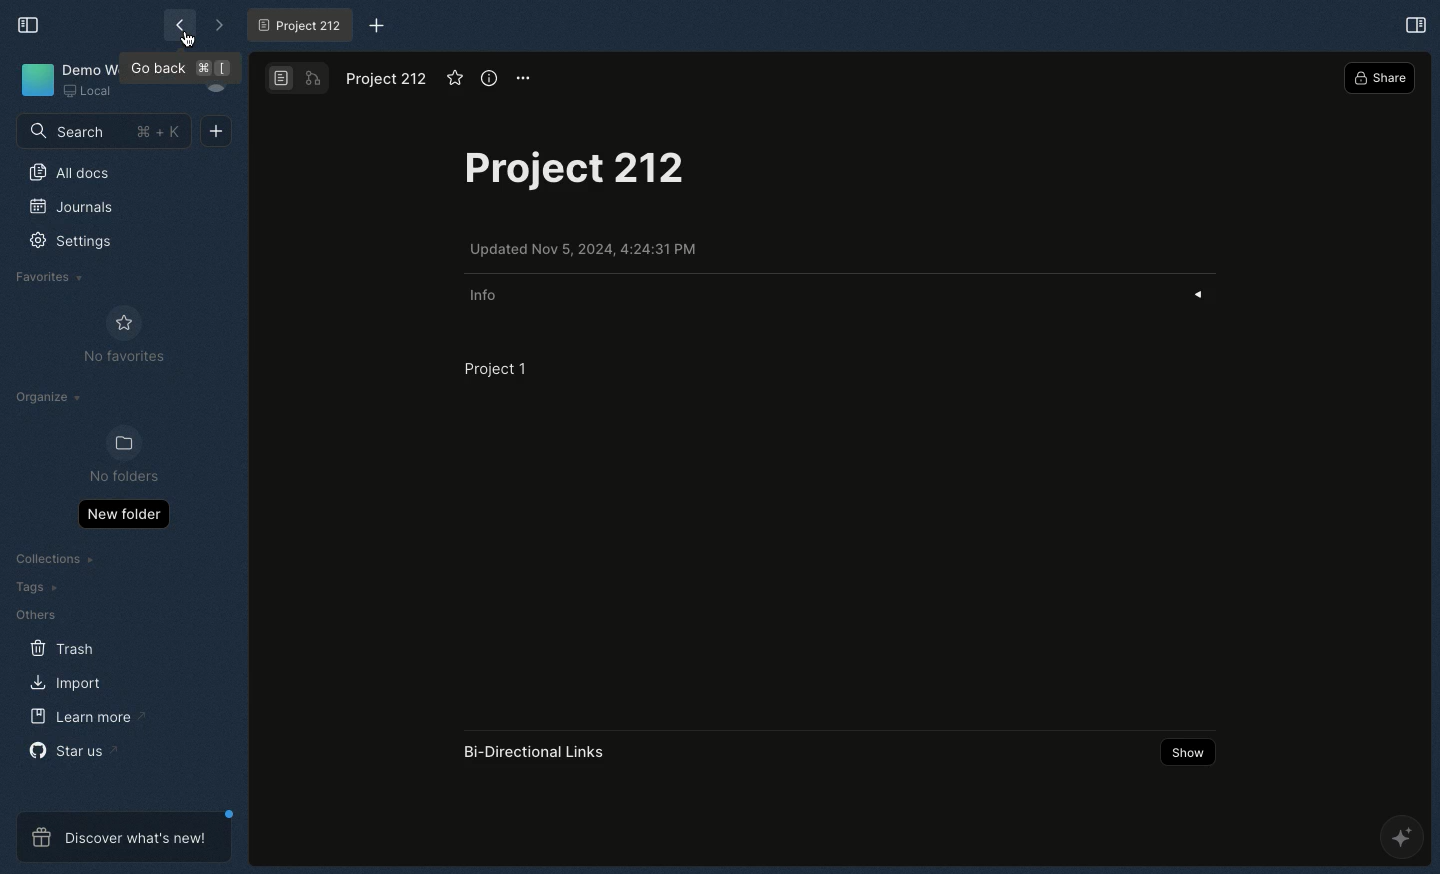  What do you see at coordinates (191, 40) in the screenshot?
I see `cursor` at bounding box center [191, 40].